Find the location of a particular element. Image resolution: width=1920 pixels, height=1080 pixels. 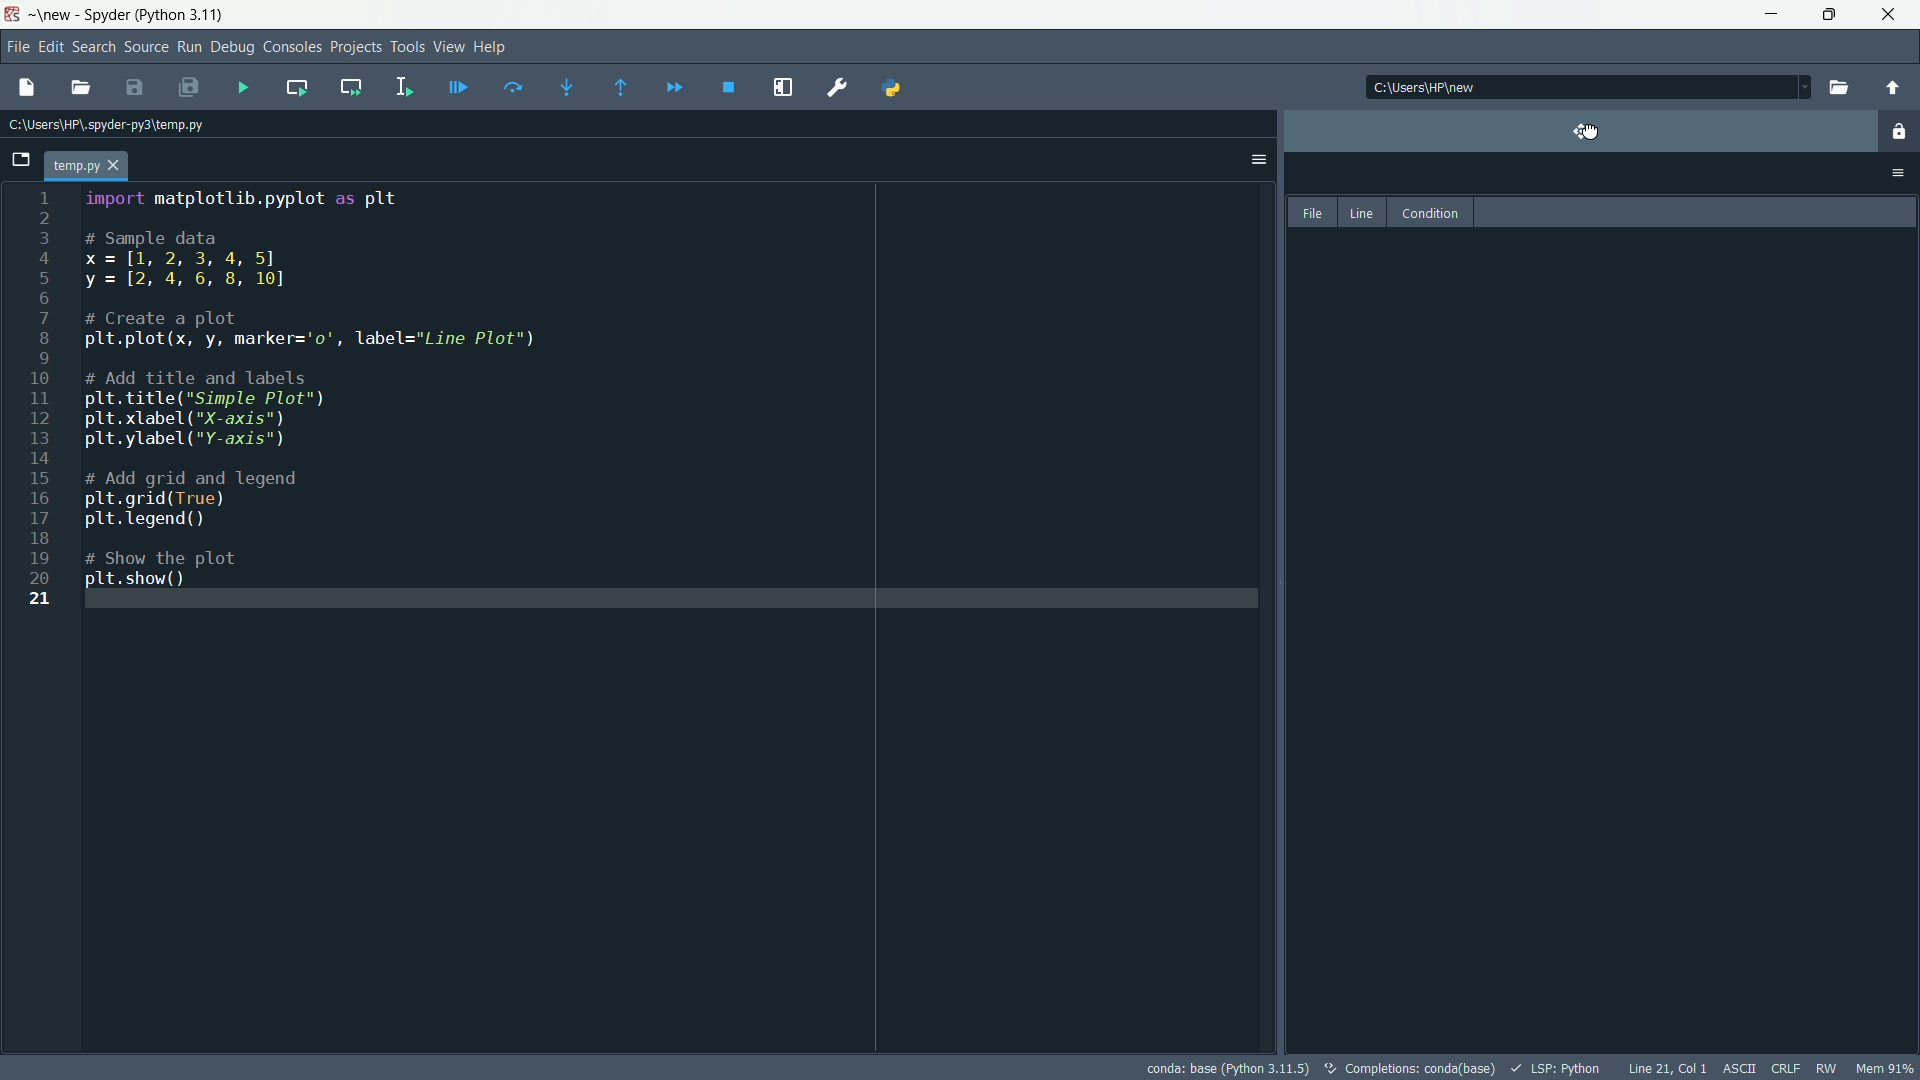

tools menu is located at coordinates (405, 46).